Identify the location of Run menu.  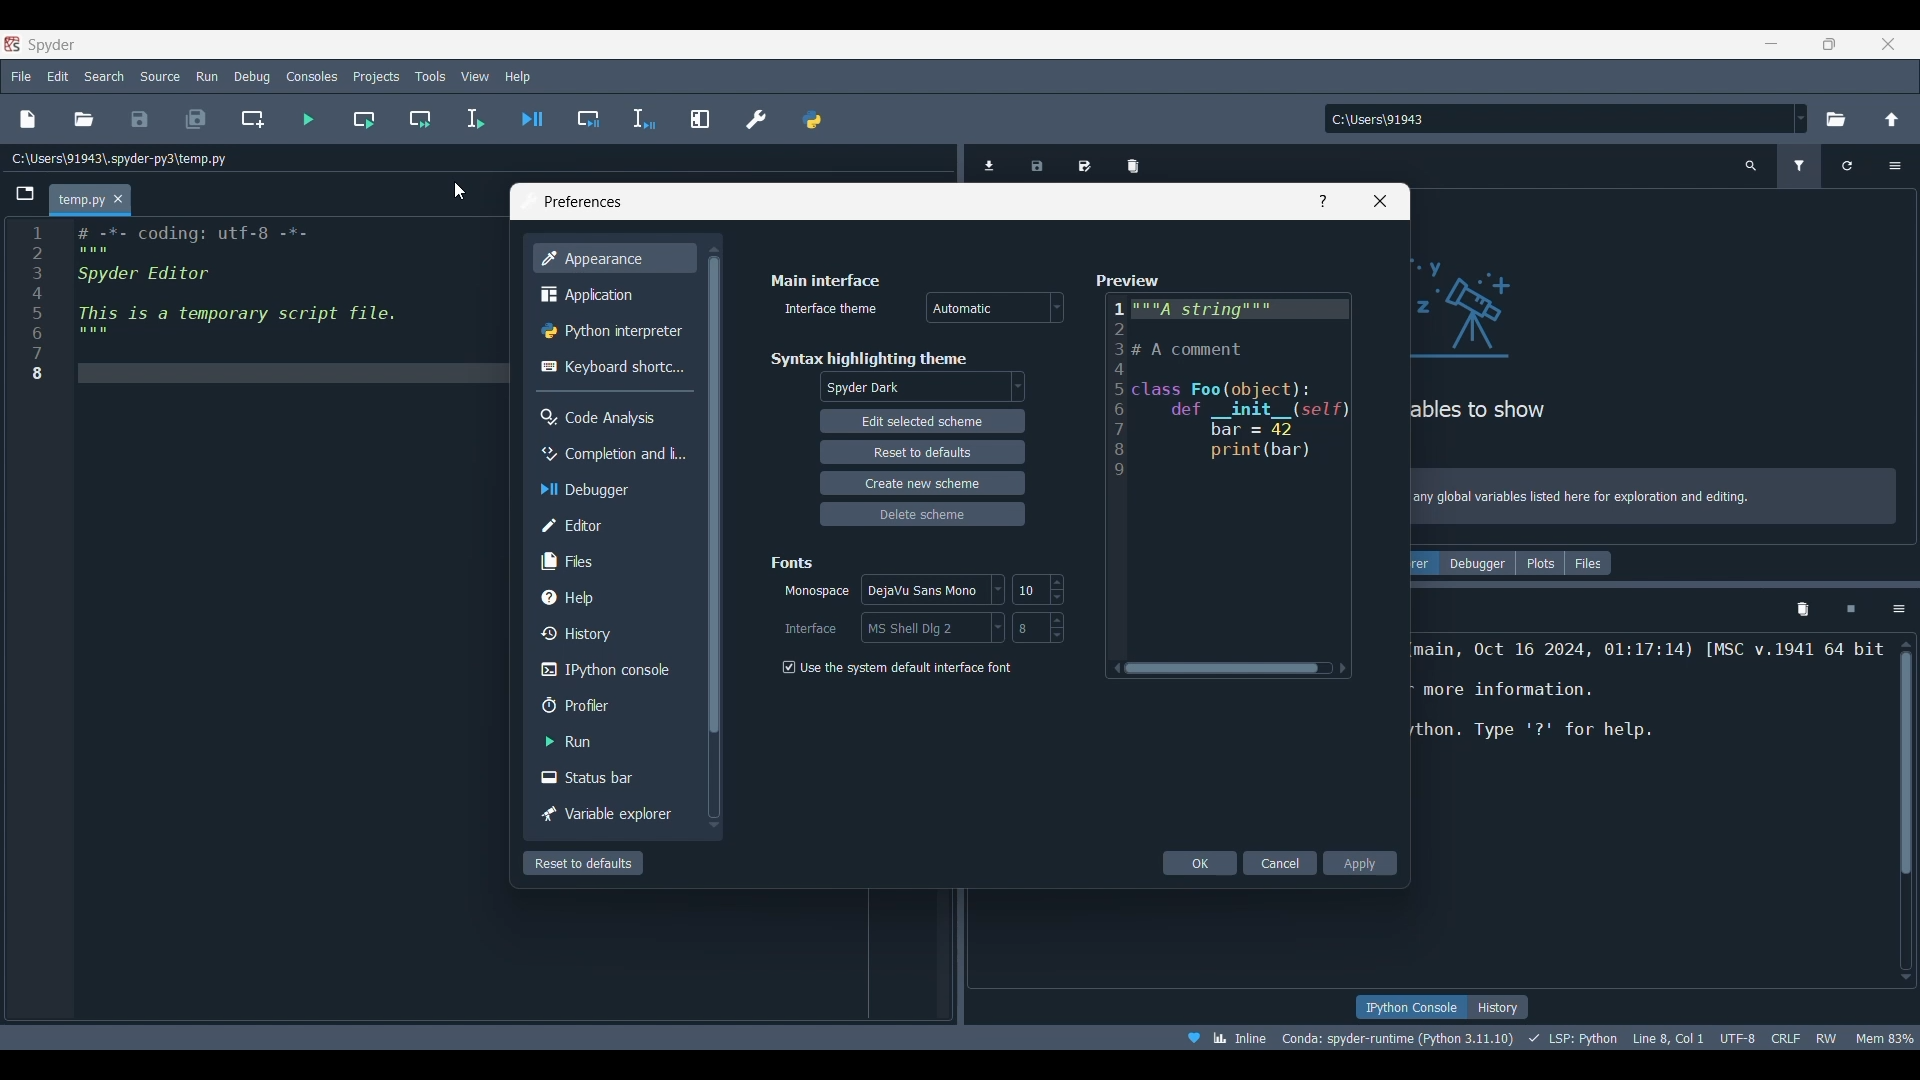
(207, 76).